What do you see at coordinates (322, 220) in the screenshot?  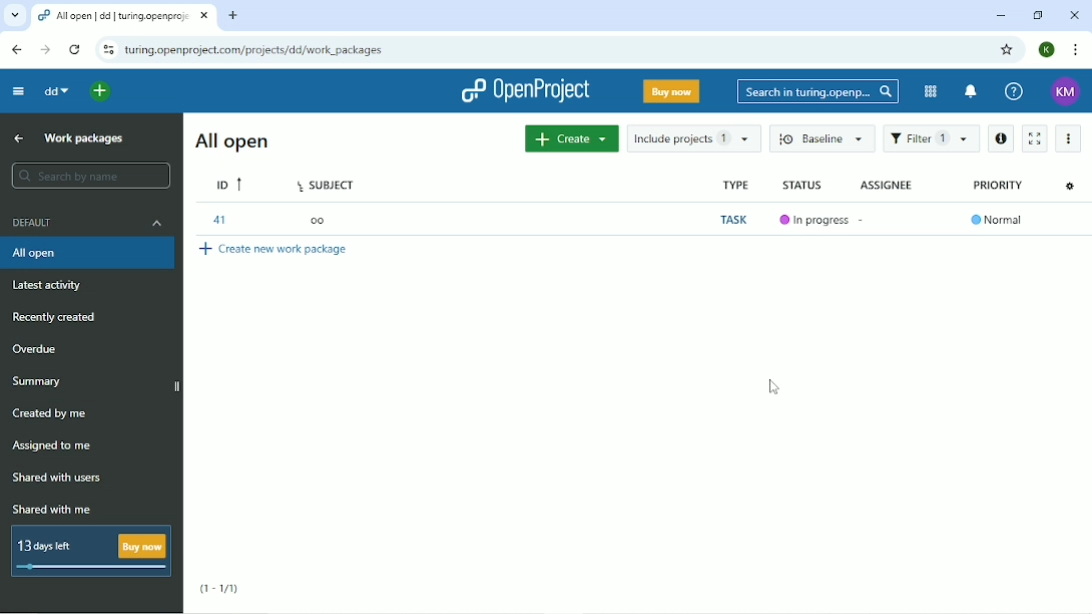 I see `oo` at bounding box center [322, 220].